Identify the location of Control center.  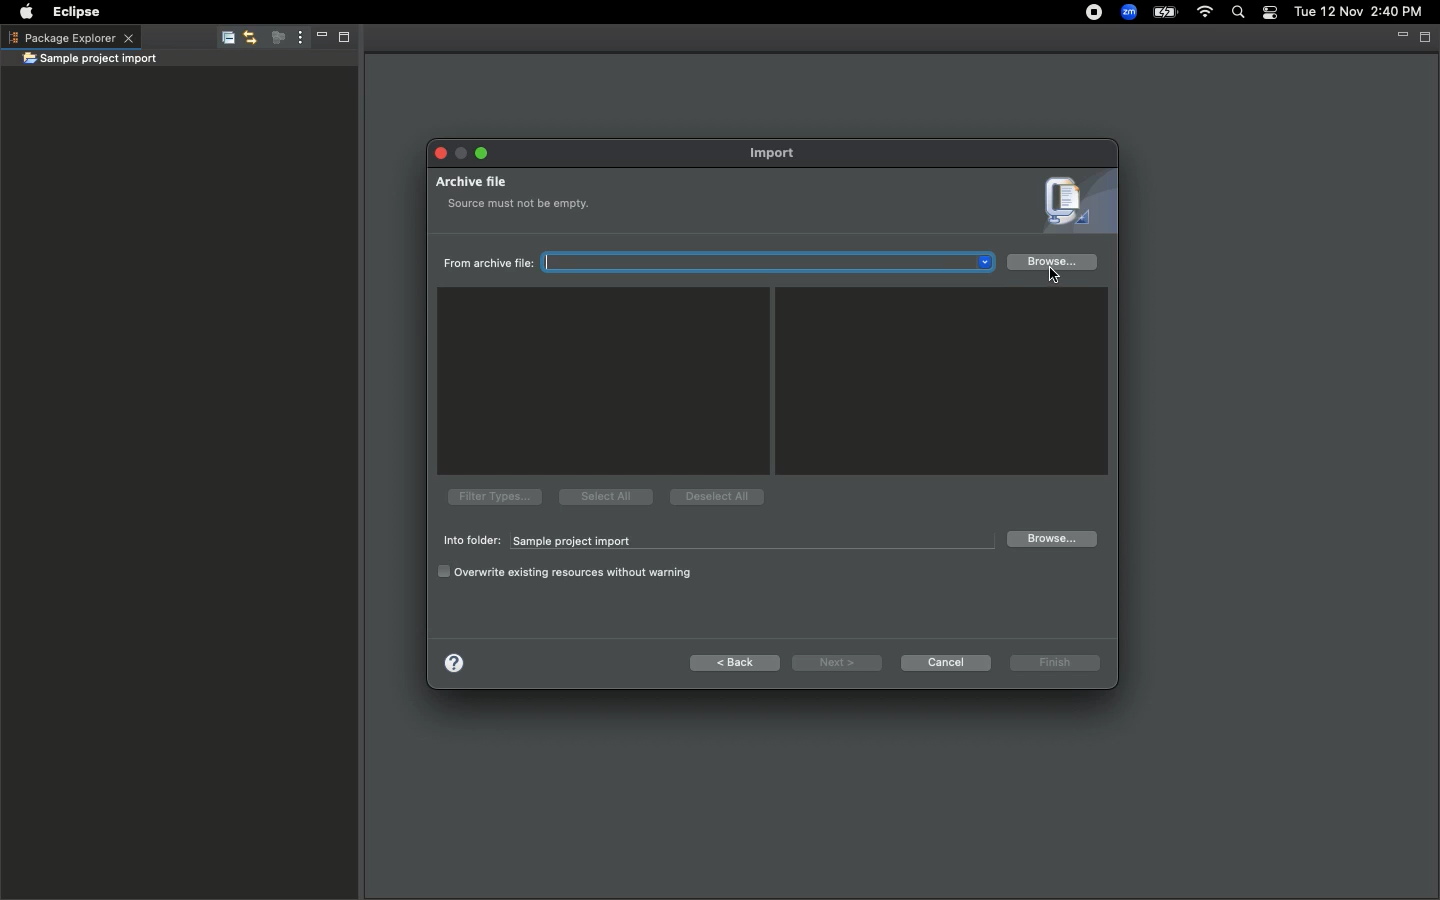
(1268, 13).